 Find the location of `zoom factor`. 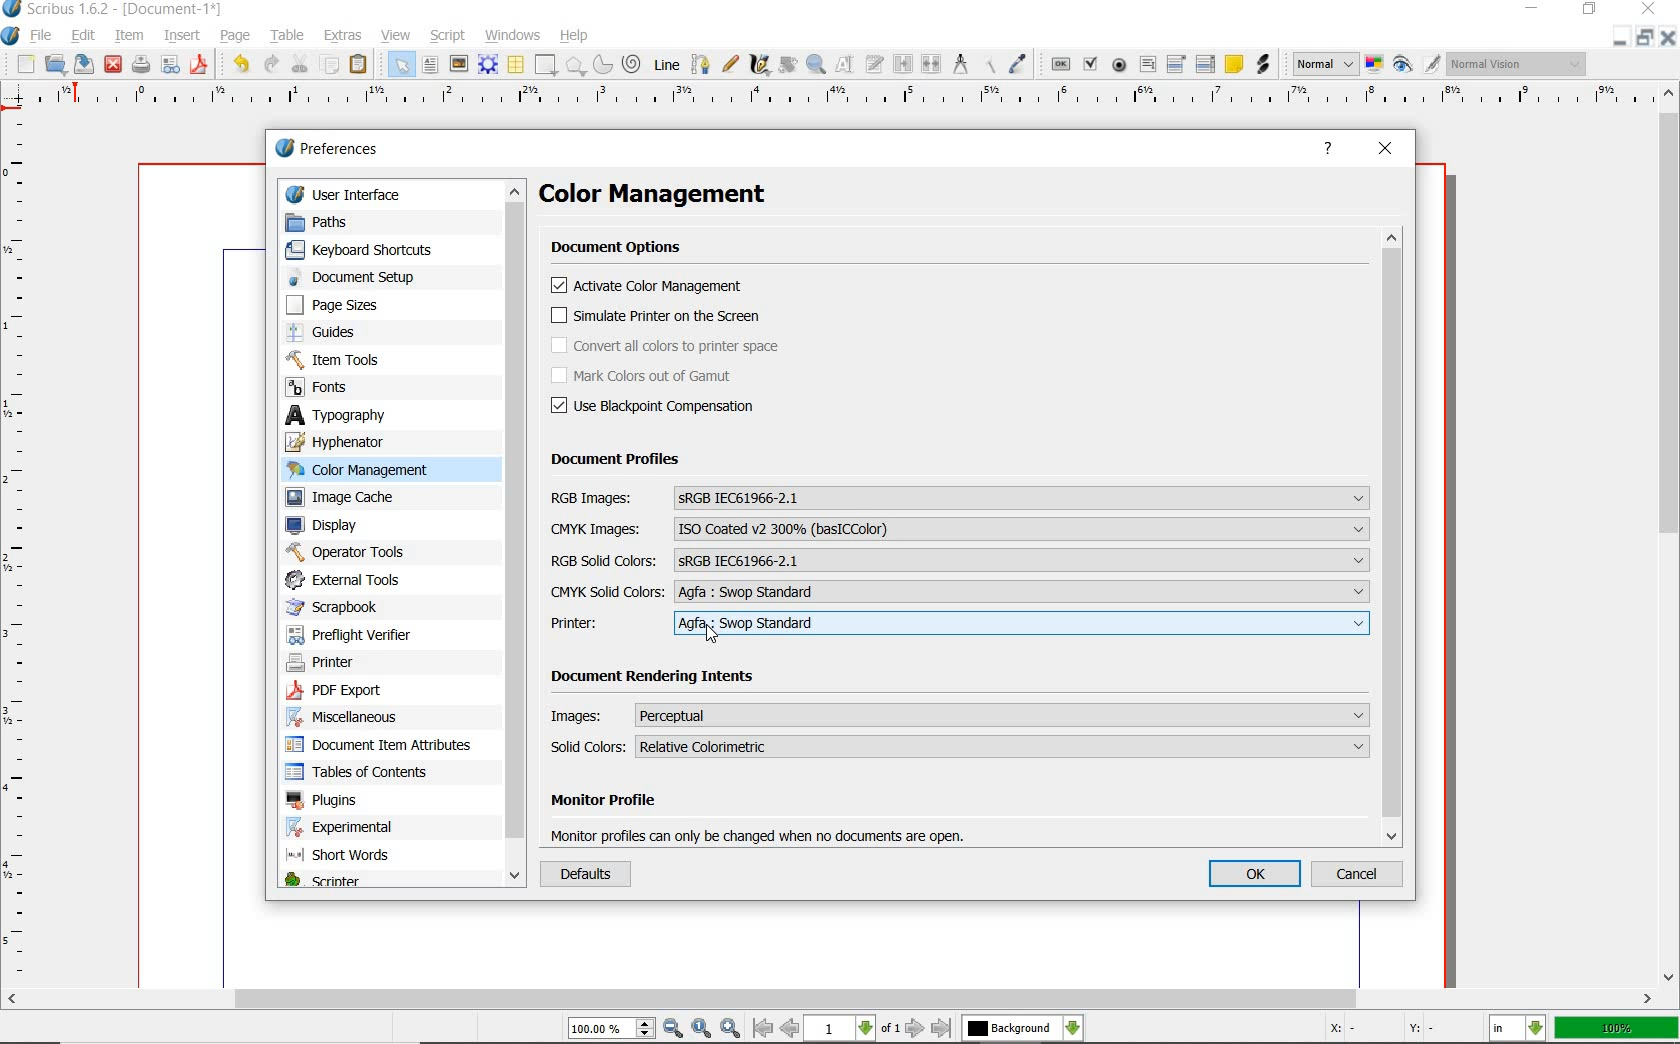

zoom factor is located at coordinates (1618, 1028).